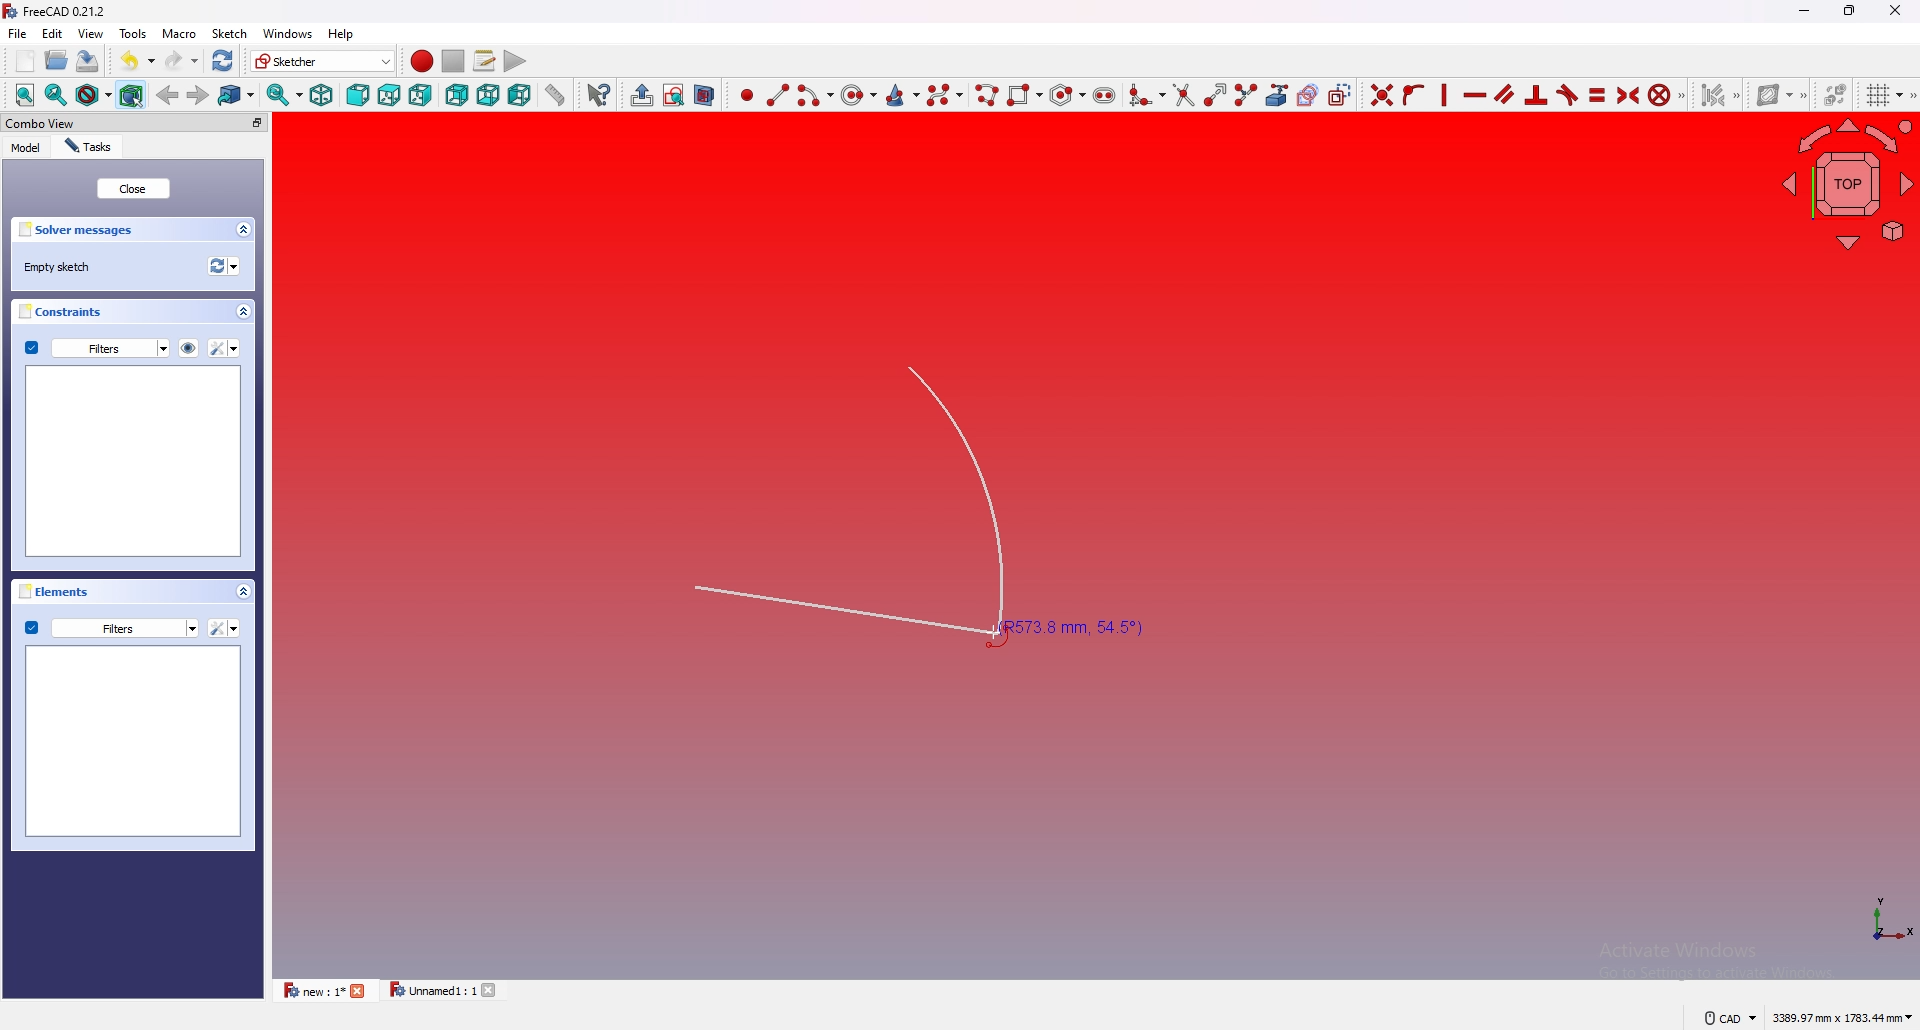  I want to click on stop macro, so click(454, 61).